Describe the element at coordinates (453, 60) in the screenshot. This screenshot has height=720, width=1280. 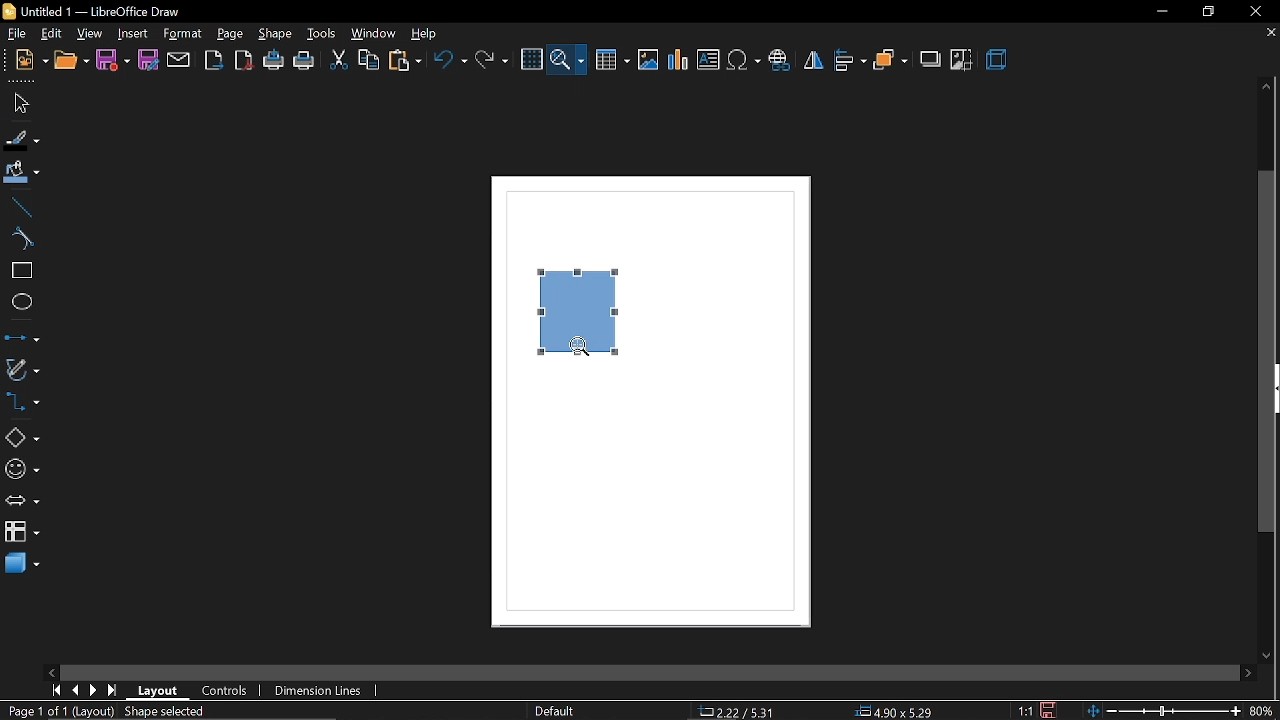
I see `undo` at that location.